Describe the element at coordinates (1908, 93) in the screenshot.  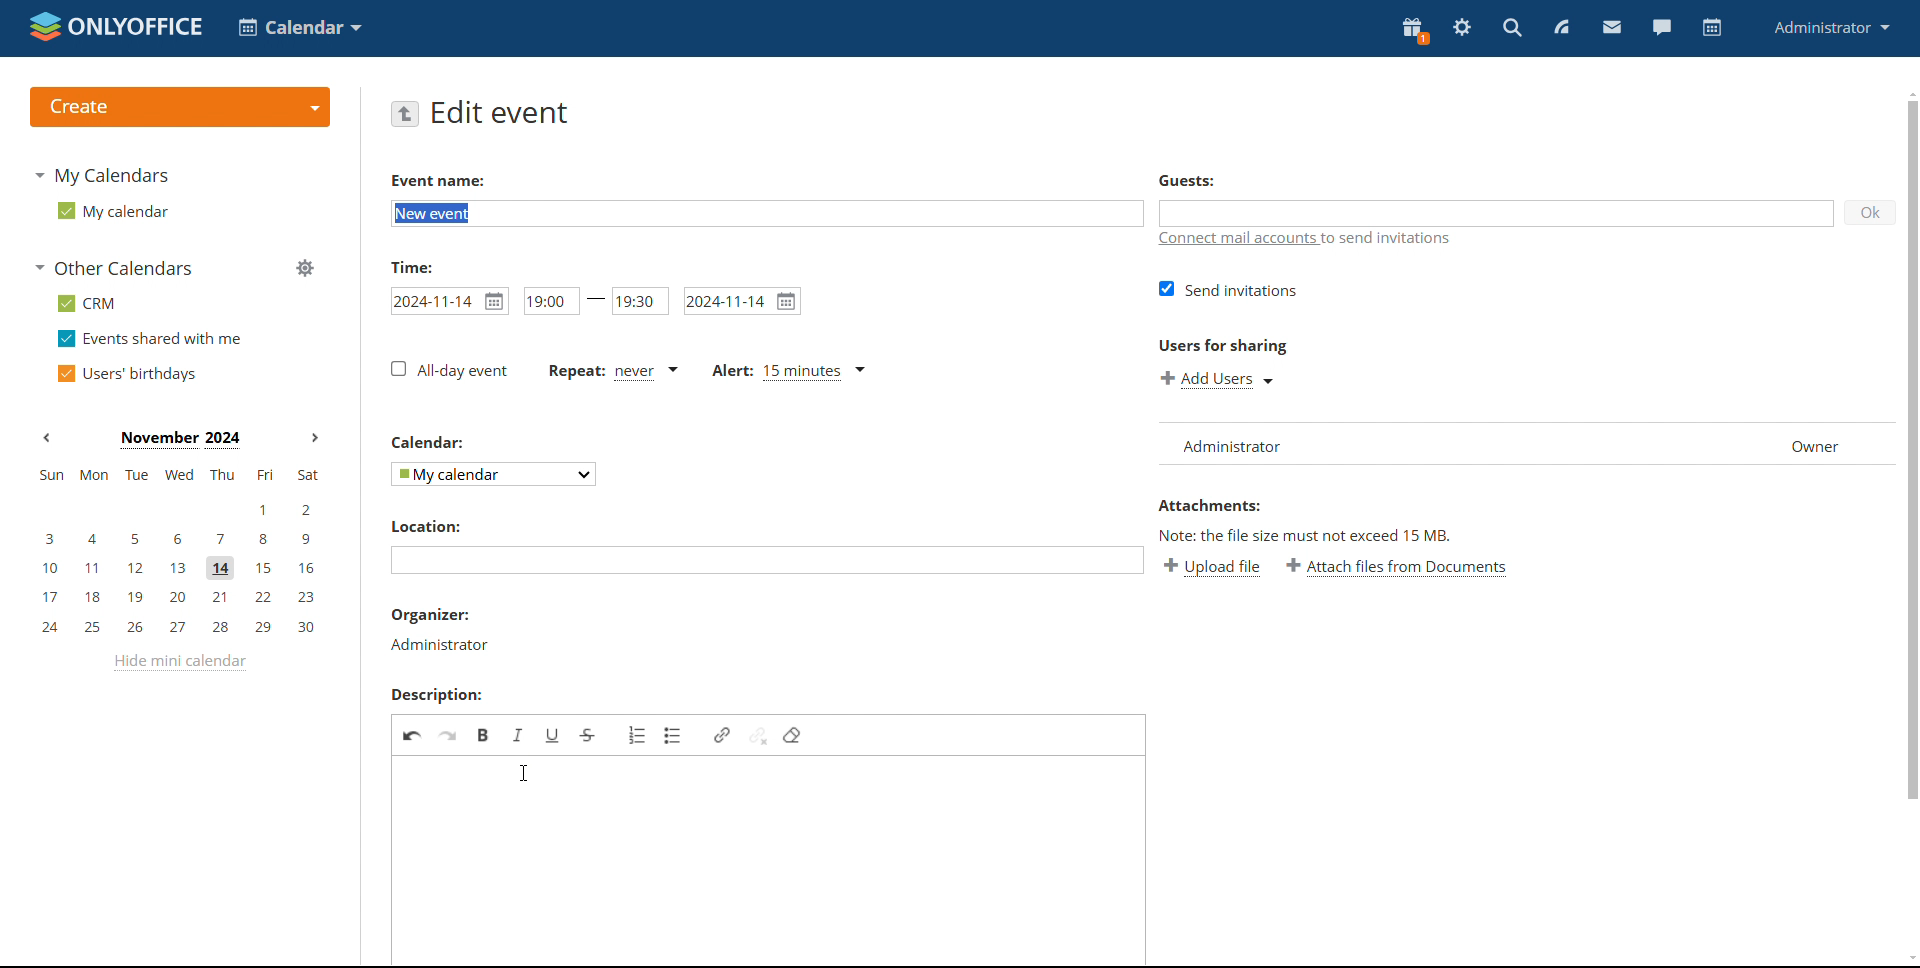
I see `scroll up` at that location.